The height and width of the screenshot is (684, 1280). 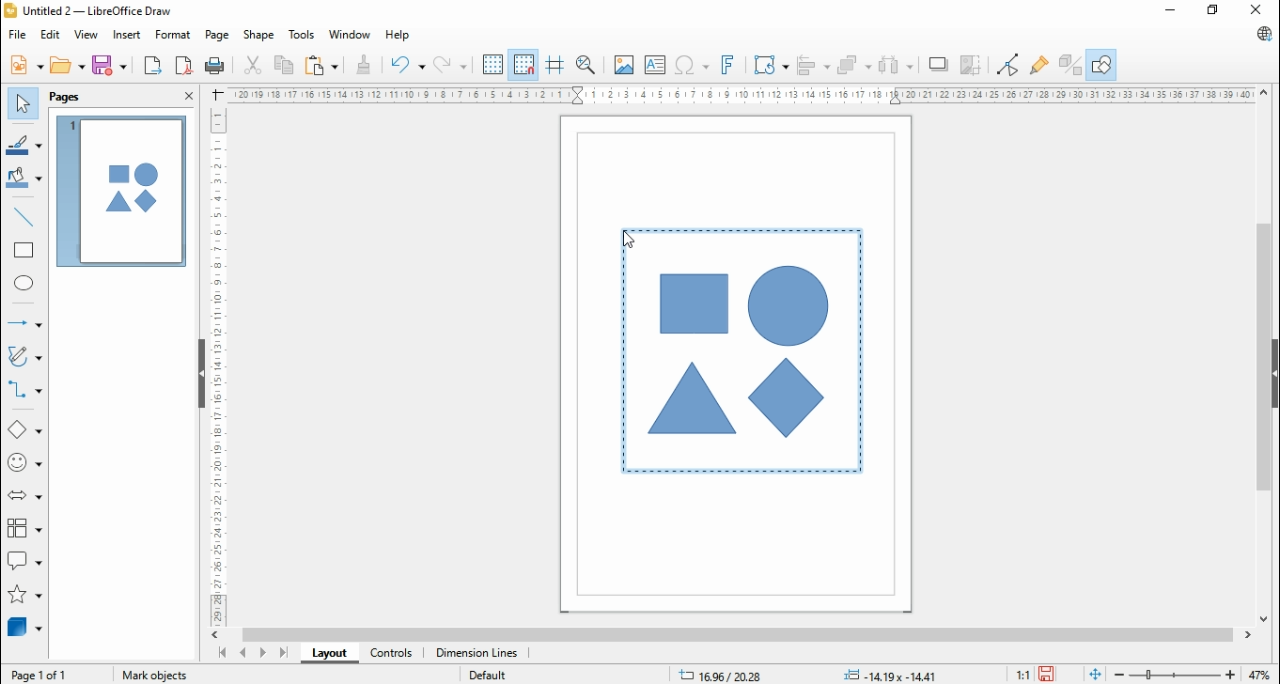 I want to click on toggle extrusions, so click(x=1069, y=63).